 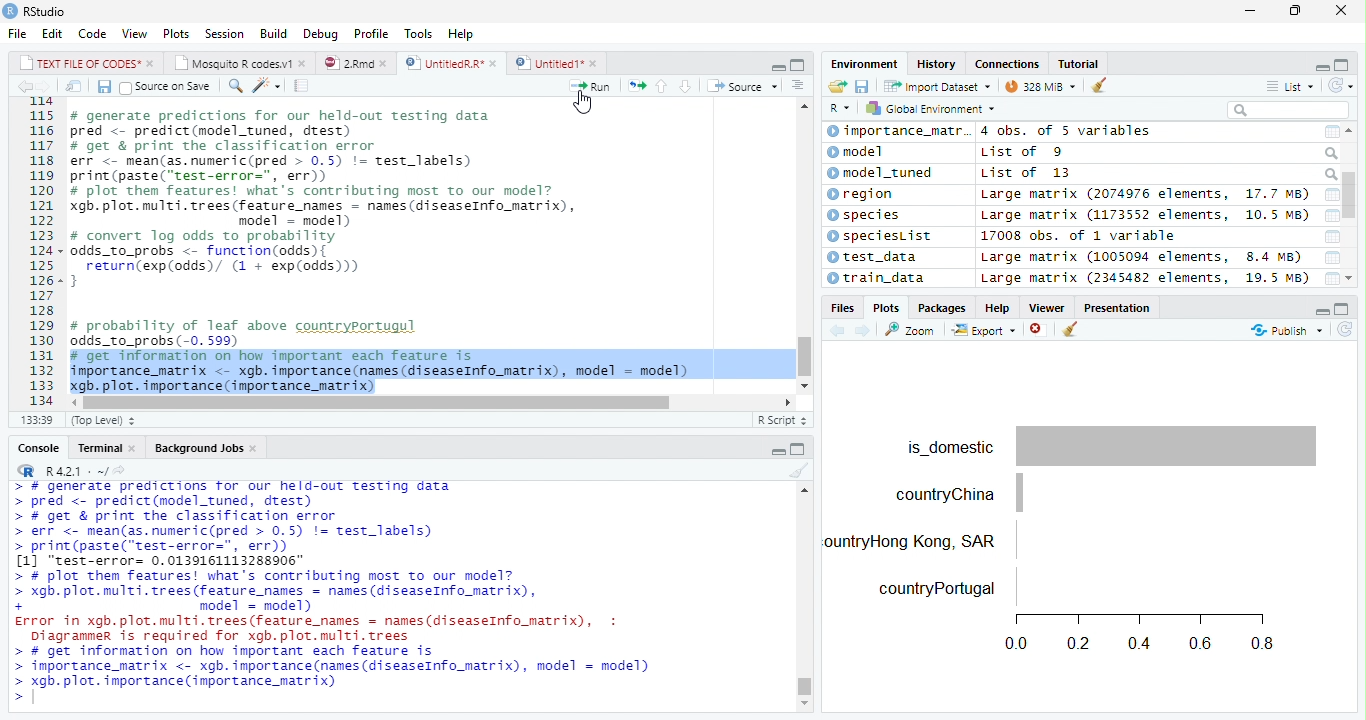 What do you see at coordinates (1143, 193) in the screenshot?
I see `Large matrix (2074976 elements, 17.7 MB)` at bounding box center [1143, 193].